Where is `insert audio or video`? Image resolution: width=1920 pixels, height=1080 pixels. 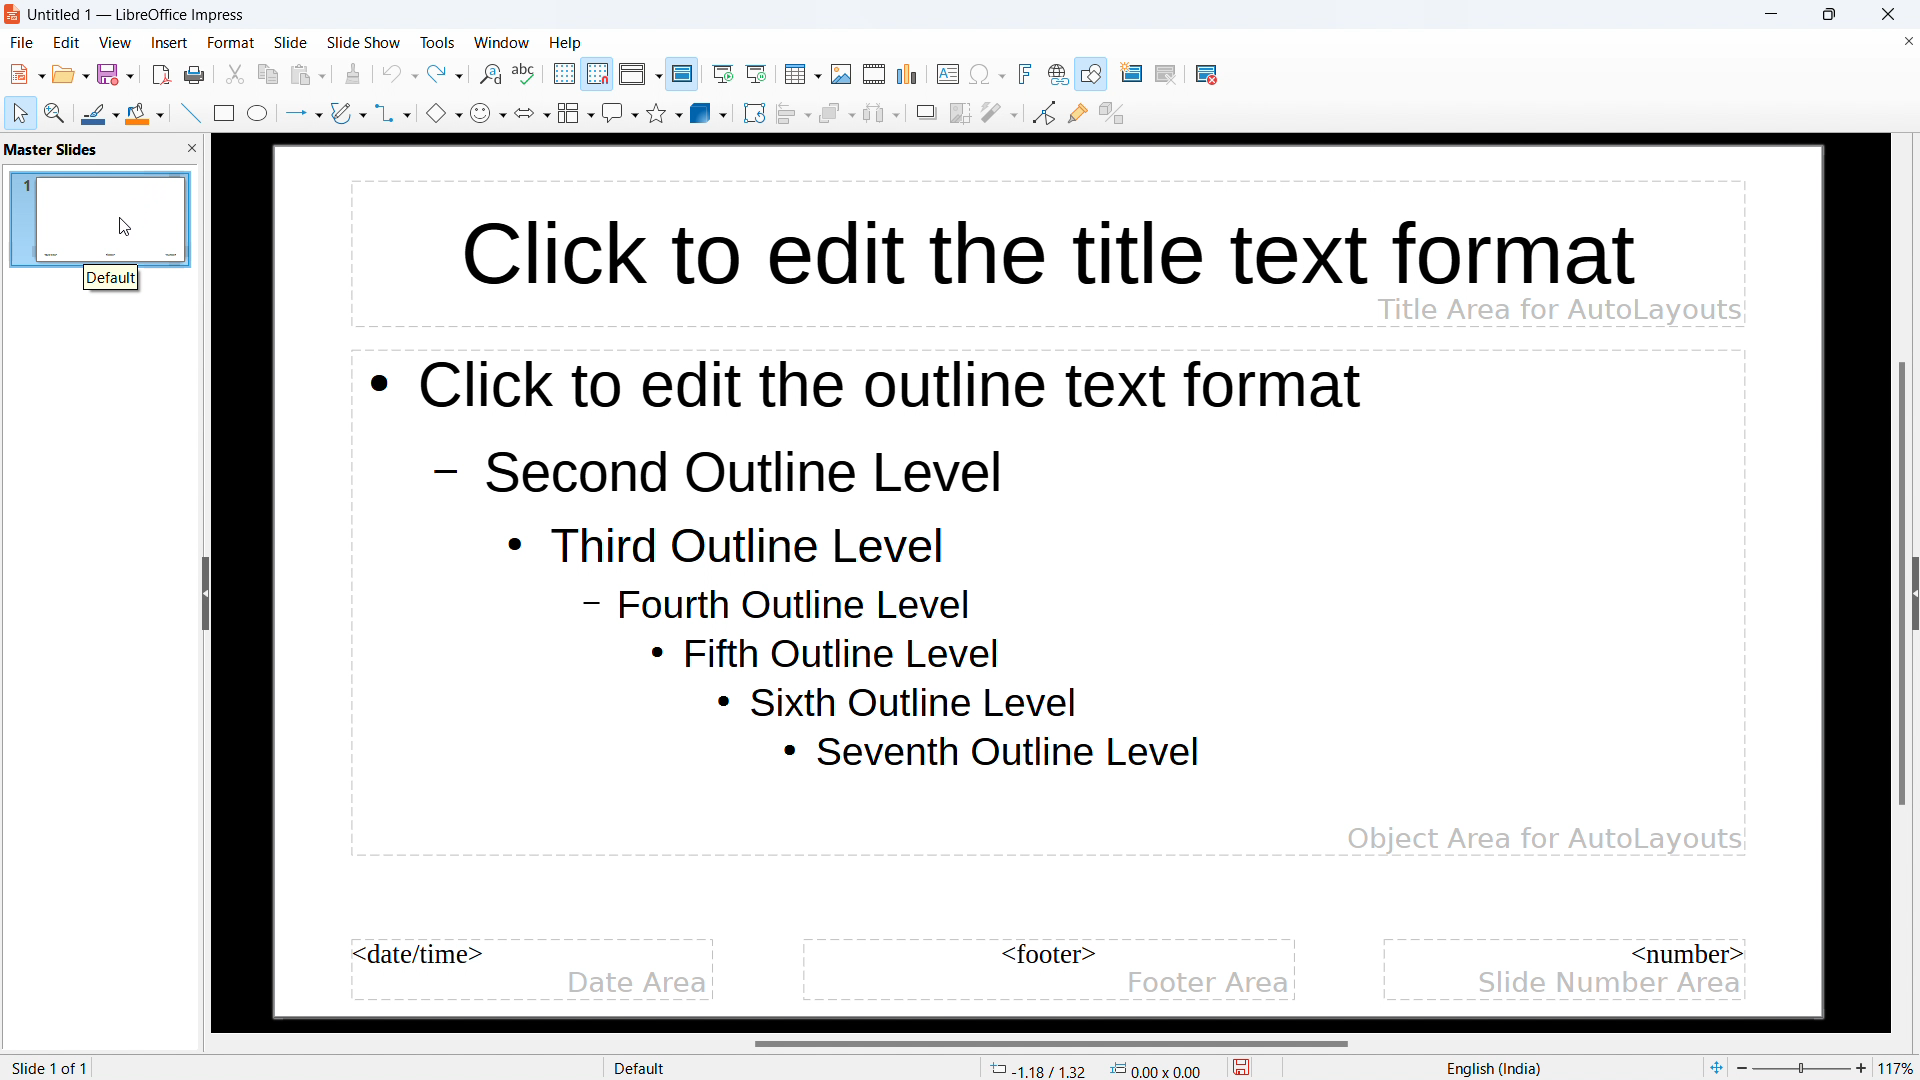
insert audio or video is located at coordinates (875, 75).